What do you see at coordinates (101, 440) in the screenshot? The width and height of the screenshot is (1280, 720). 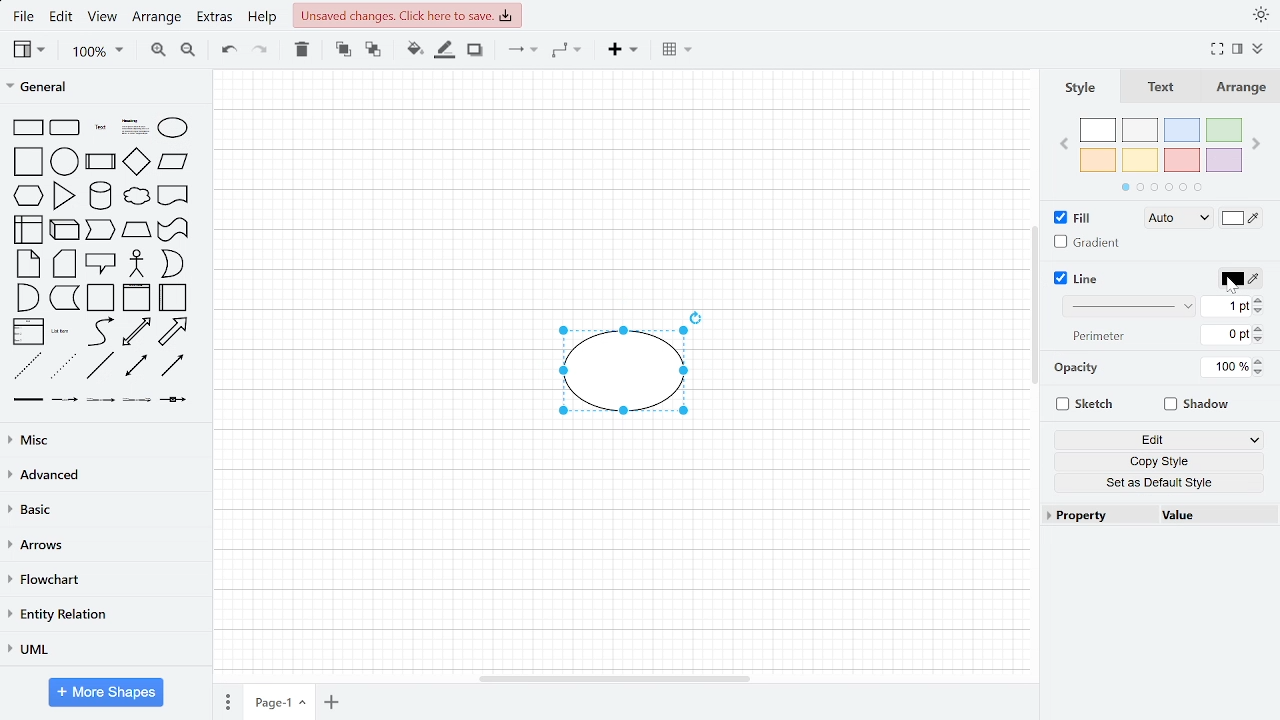 I see `Misc` at bounding box center [101, 440].